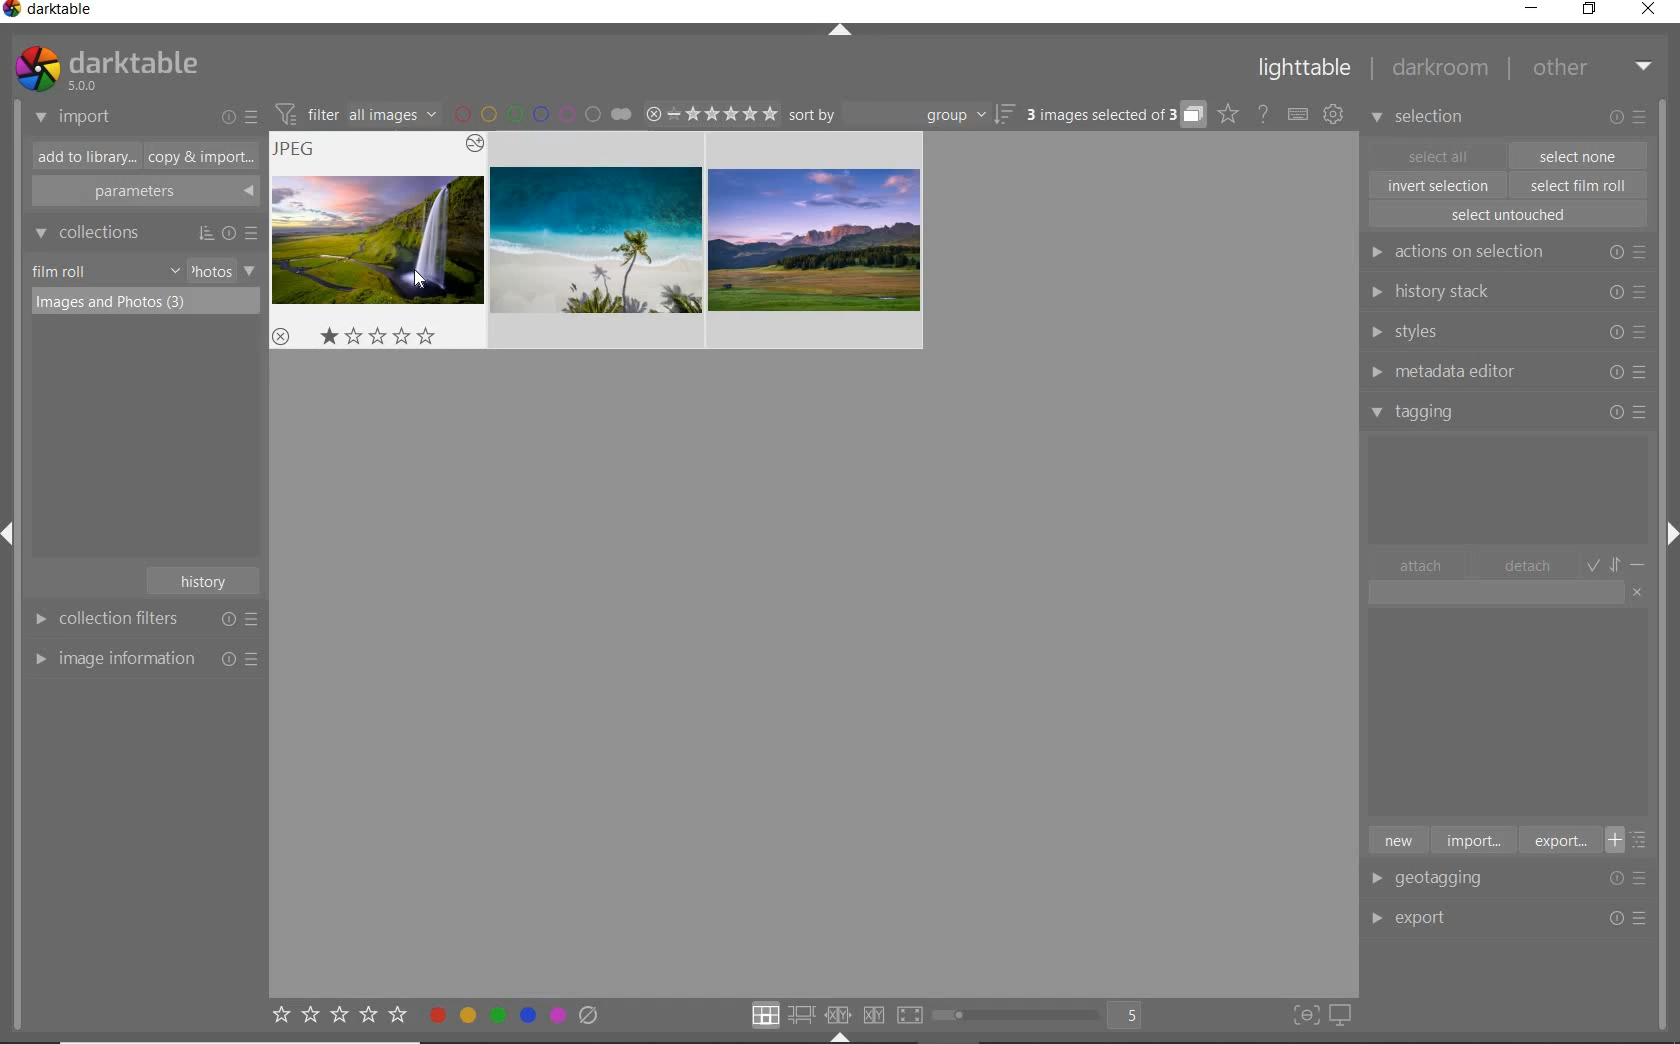 Image resolution: width=1680 pixels, height=1044 pixels. What do you see at coordinates (145, 658) in the screenshot?
I see `image information` at bounding box center [145, 658].